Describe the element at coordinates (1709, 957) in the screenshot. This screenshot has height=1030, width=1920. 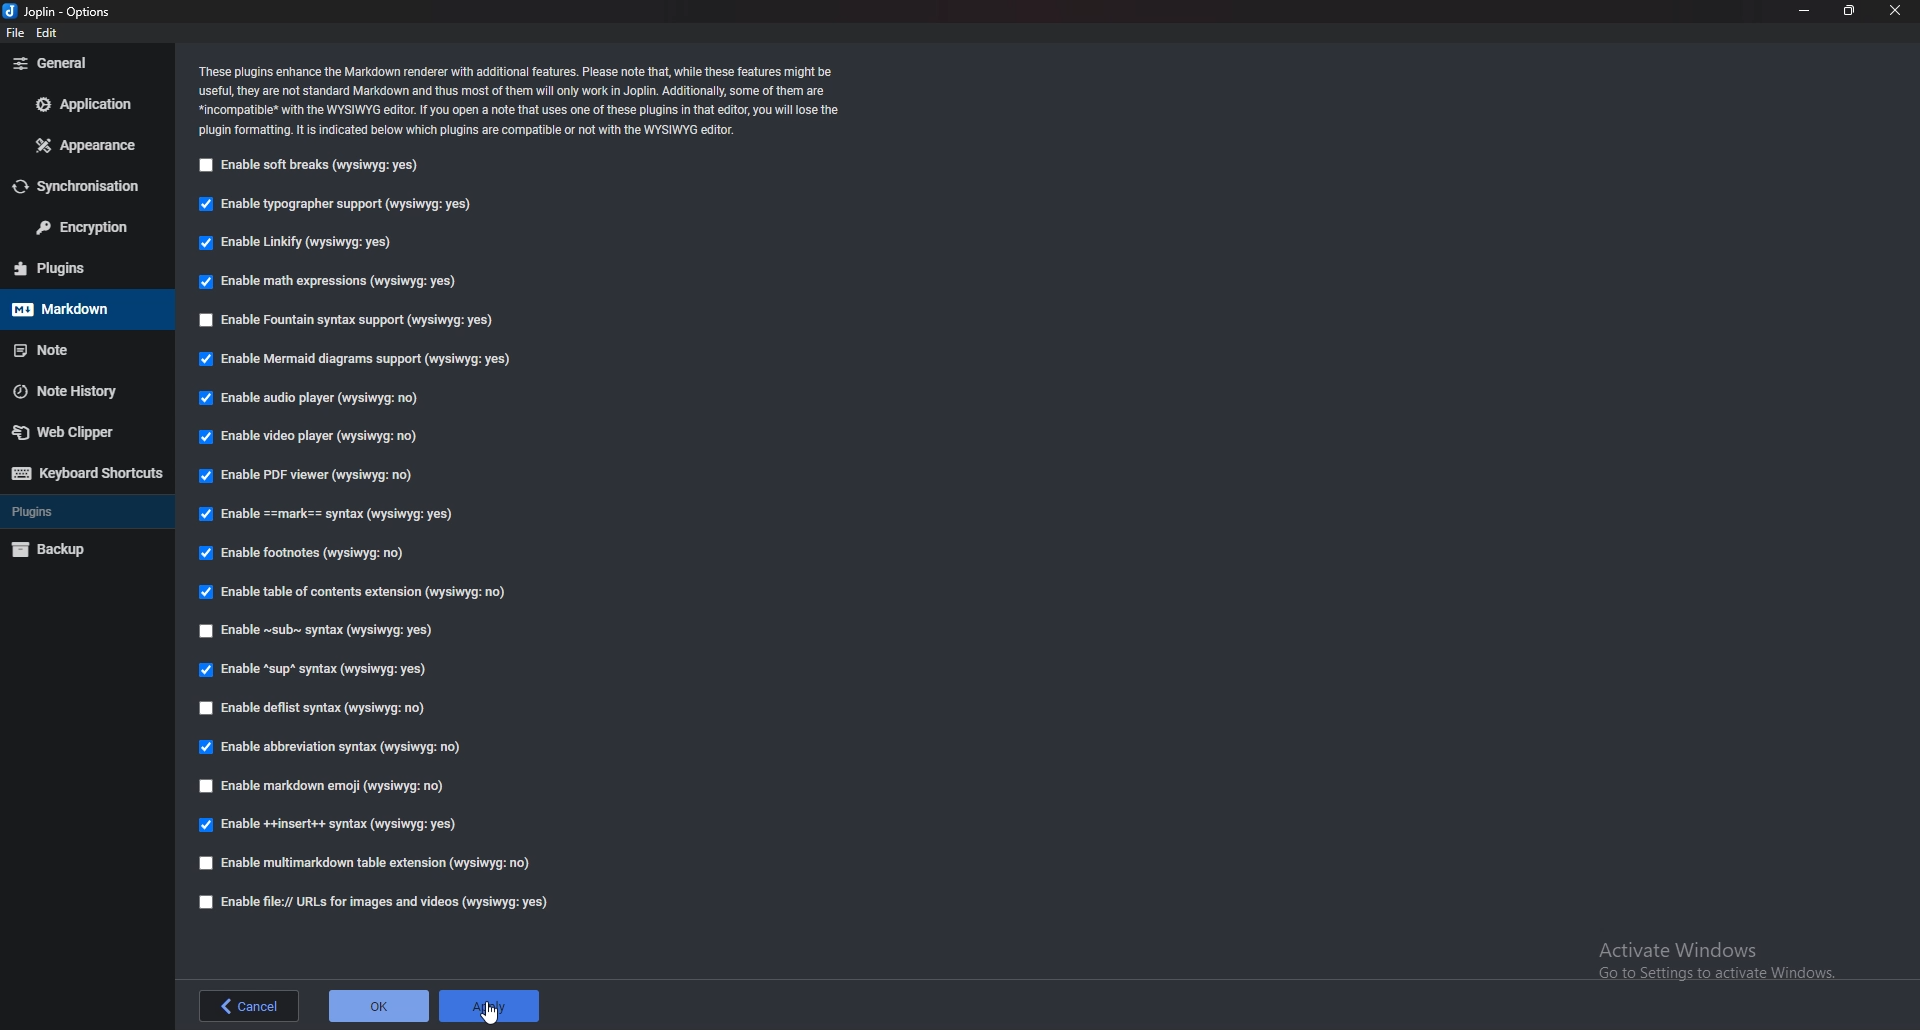
I see `Activate Windows` at that location.